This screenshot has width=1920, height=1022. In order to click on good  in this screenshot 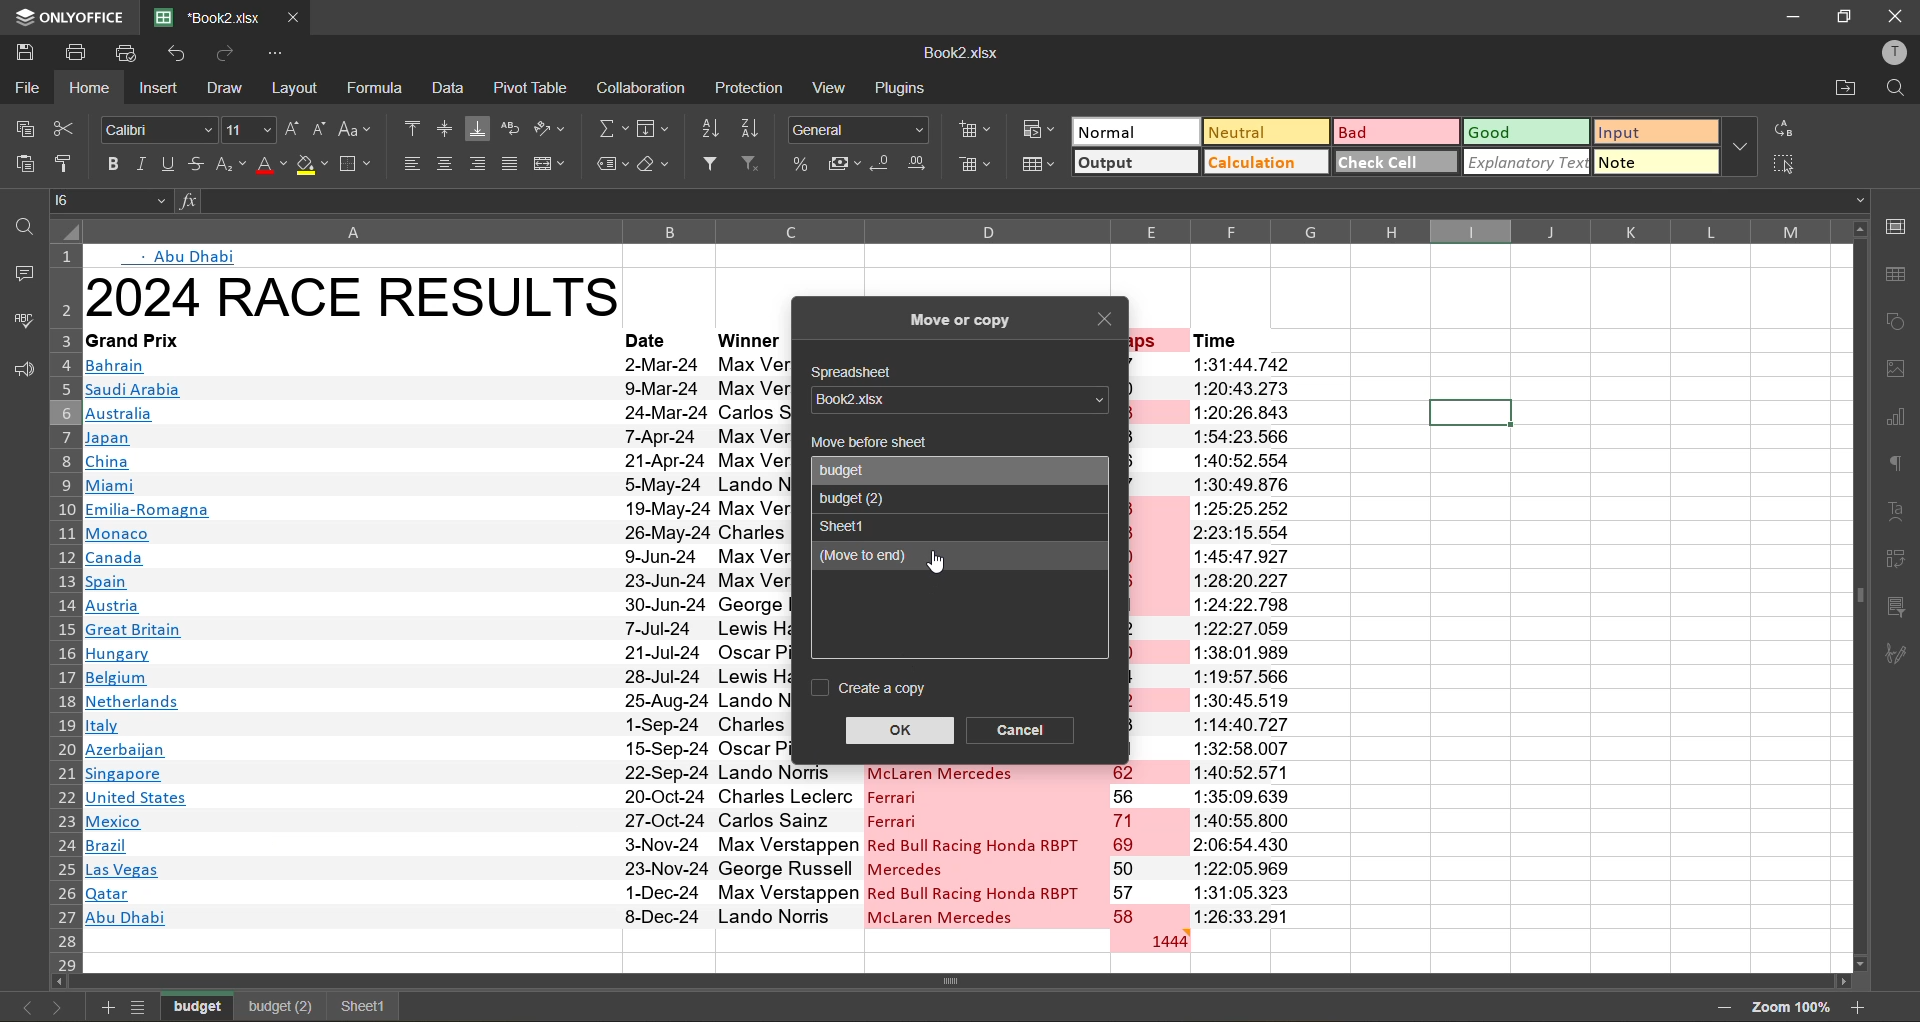, I will do `click(1528, 133)`.